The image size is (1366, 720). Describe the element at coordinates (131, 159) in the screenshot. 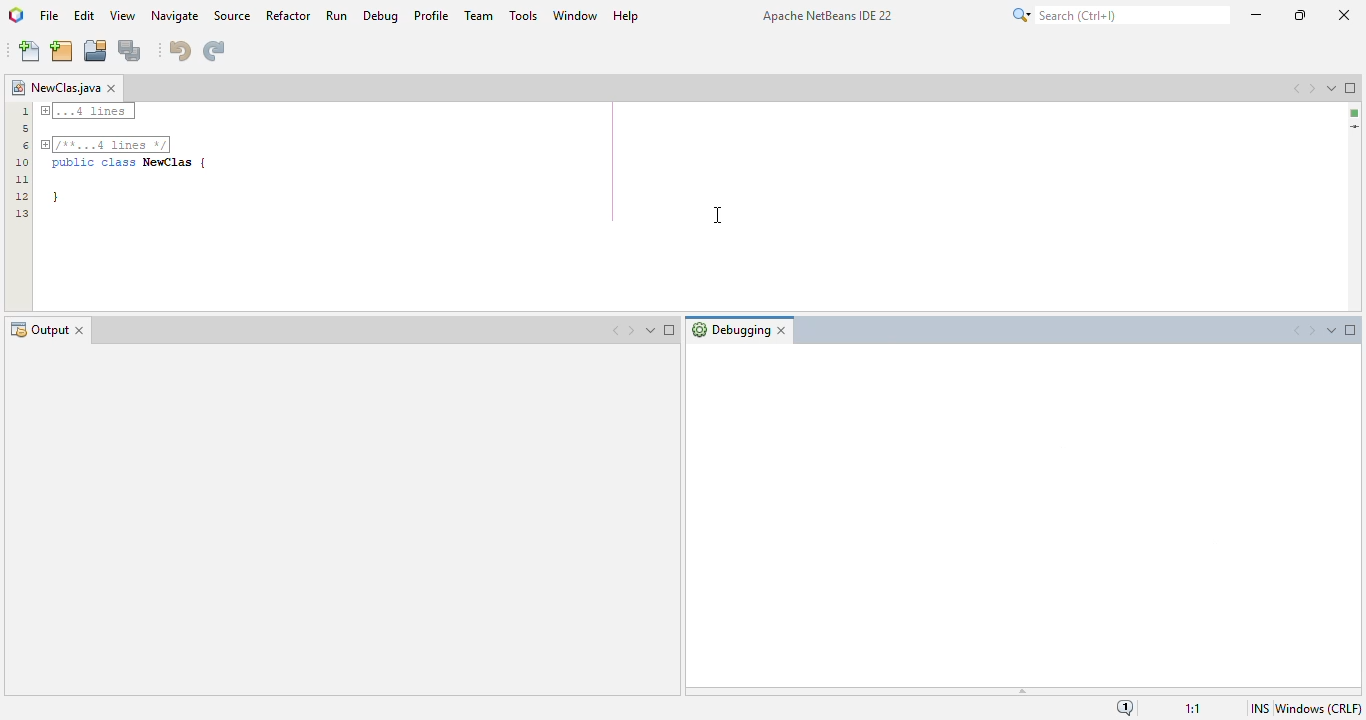

I see `public class NewClas |
}` at that location.